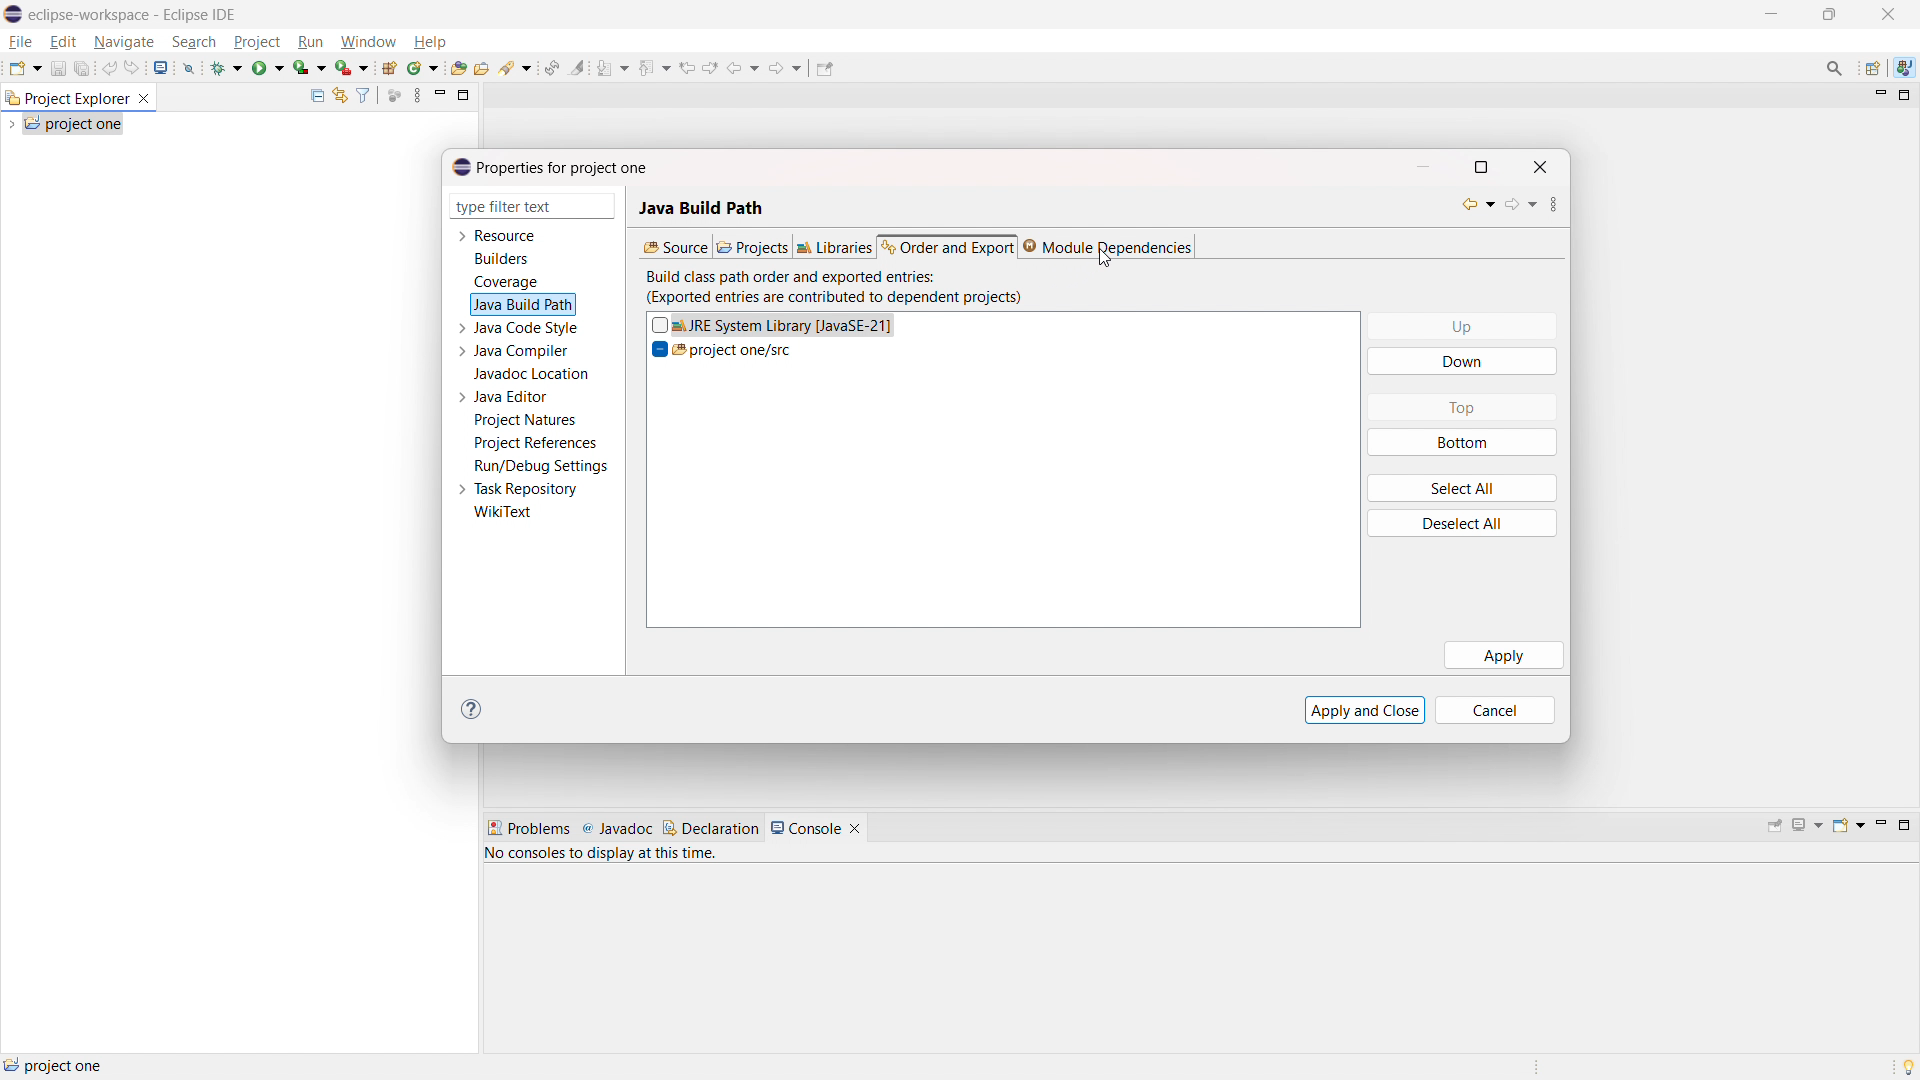 The image size is (1920, 1080). What do you see at coordinates (653, 66) in the screenshot?
I see `previous annotation` at bounding box center [653, 66].